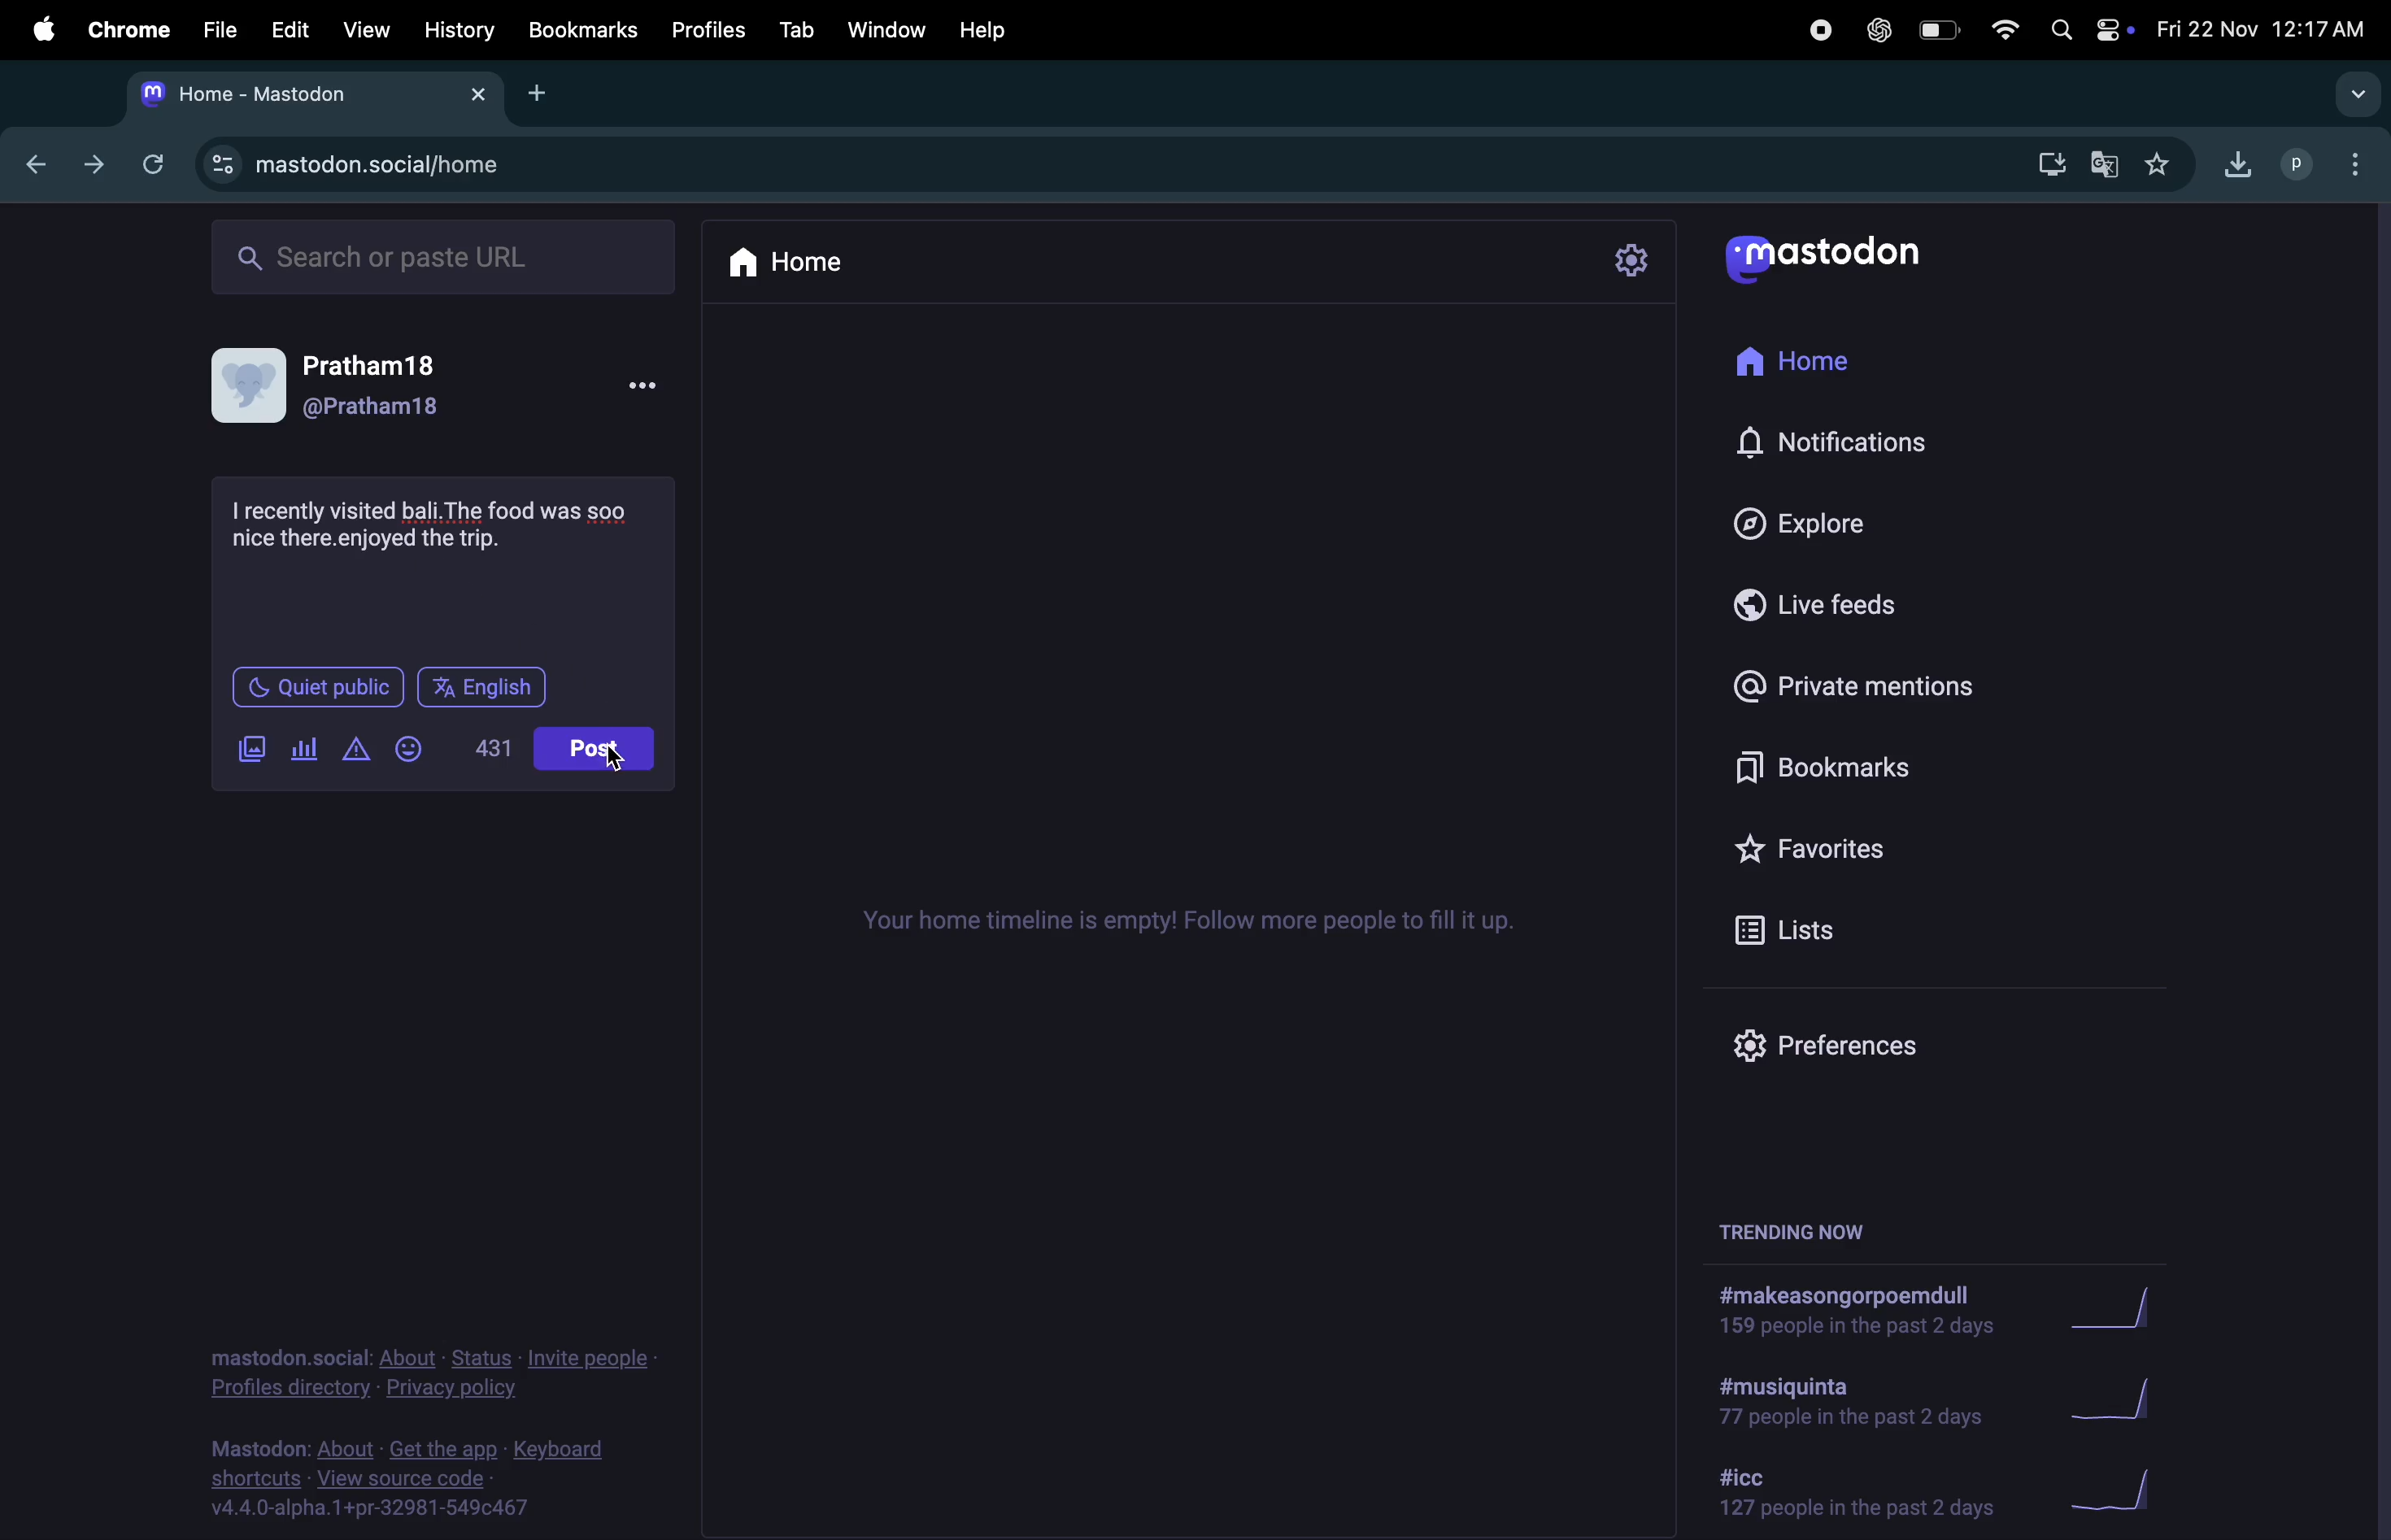 The image size is (2391, 1540). What do you see at coordinates (2063, 31) in the screenshot?
I see `spotlight search` at bounding box center [2063, 31].